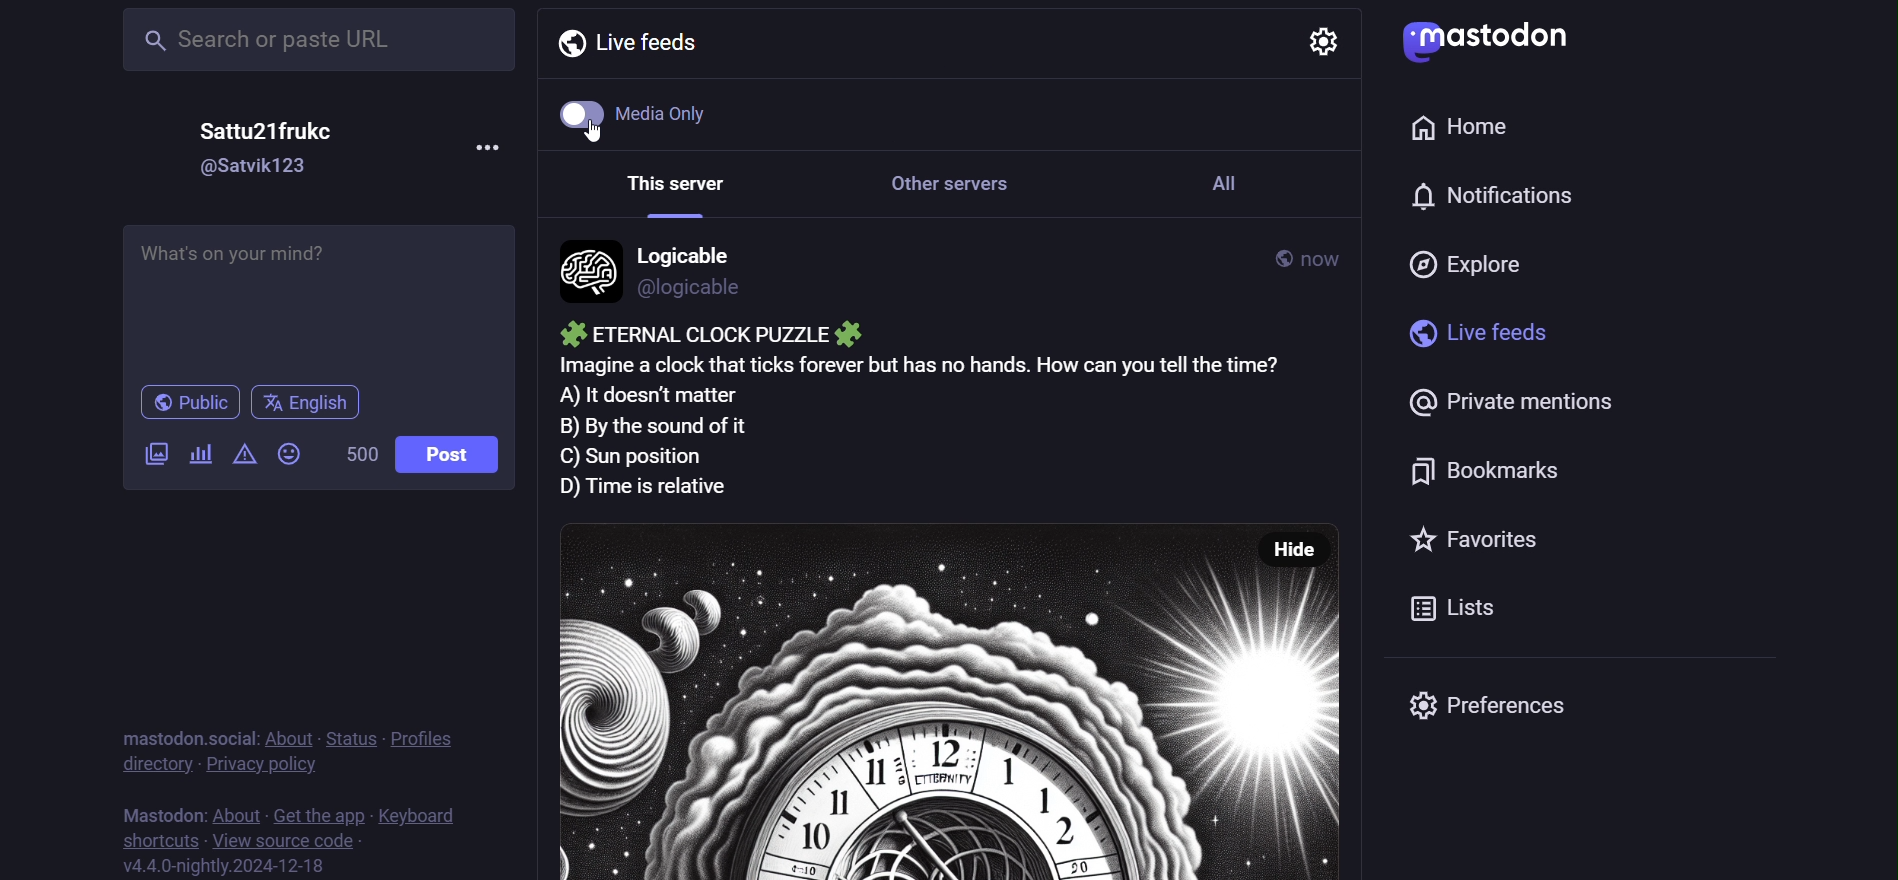 This screenshot has width=1898, height=880. What do you see at coordinates (311, 404) in the screenshot?
I see `english` at bounding box center [311, 404].